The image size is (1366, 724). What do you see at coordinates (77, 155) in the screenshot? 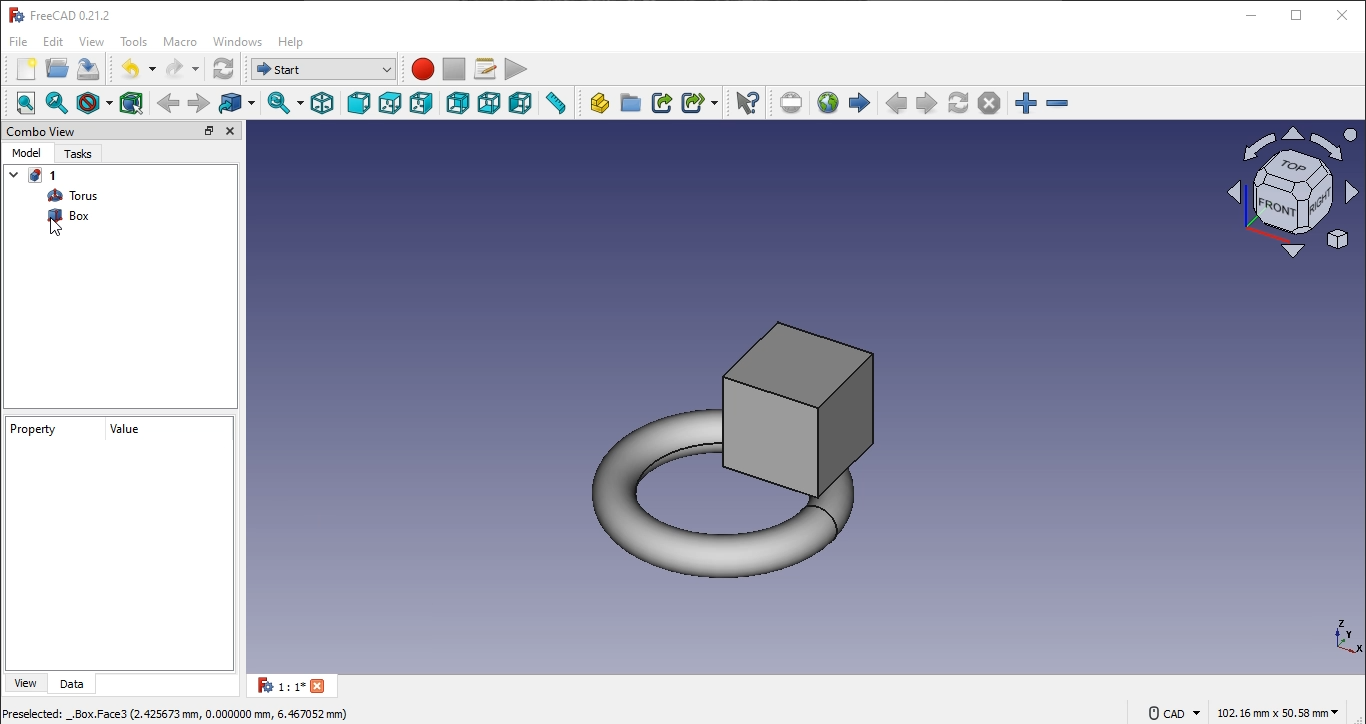
I see `tasks` at bounding box center [77, 155].